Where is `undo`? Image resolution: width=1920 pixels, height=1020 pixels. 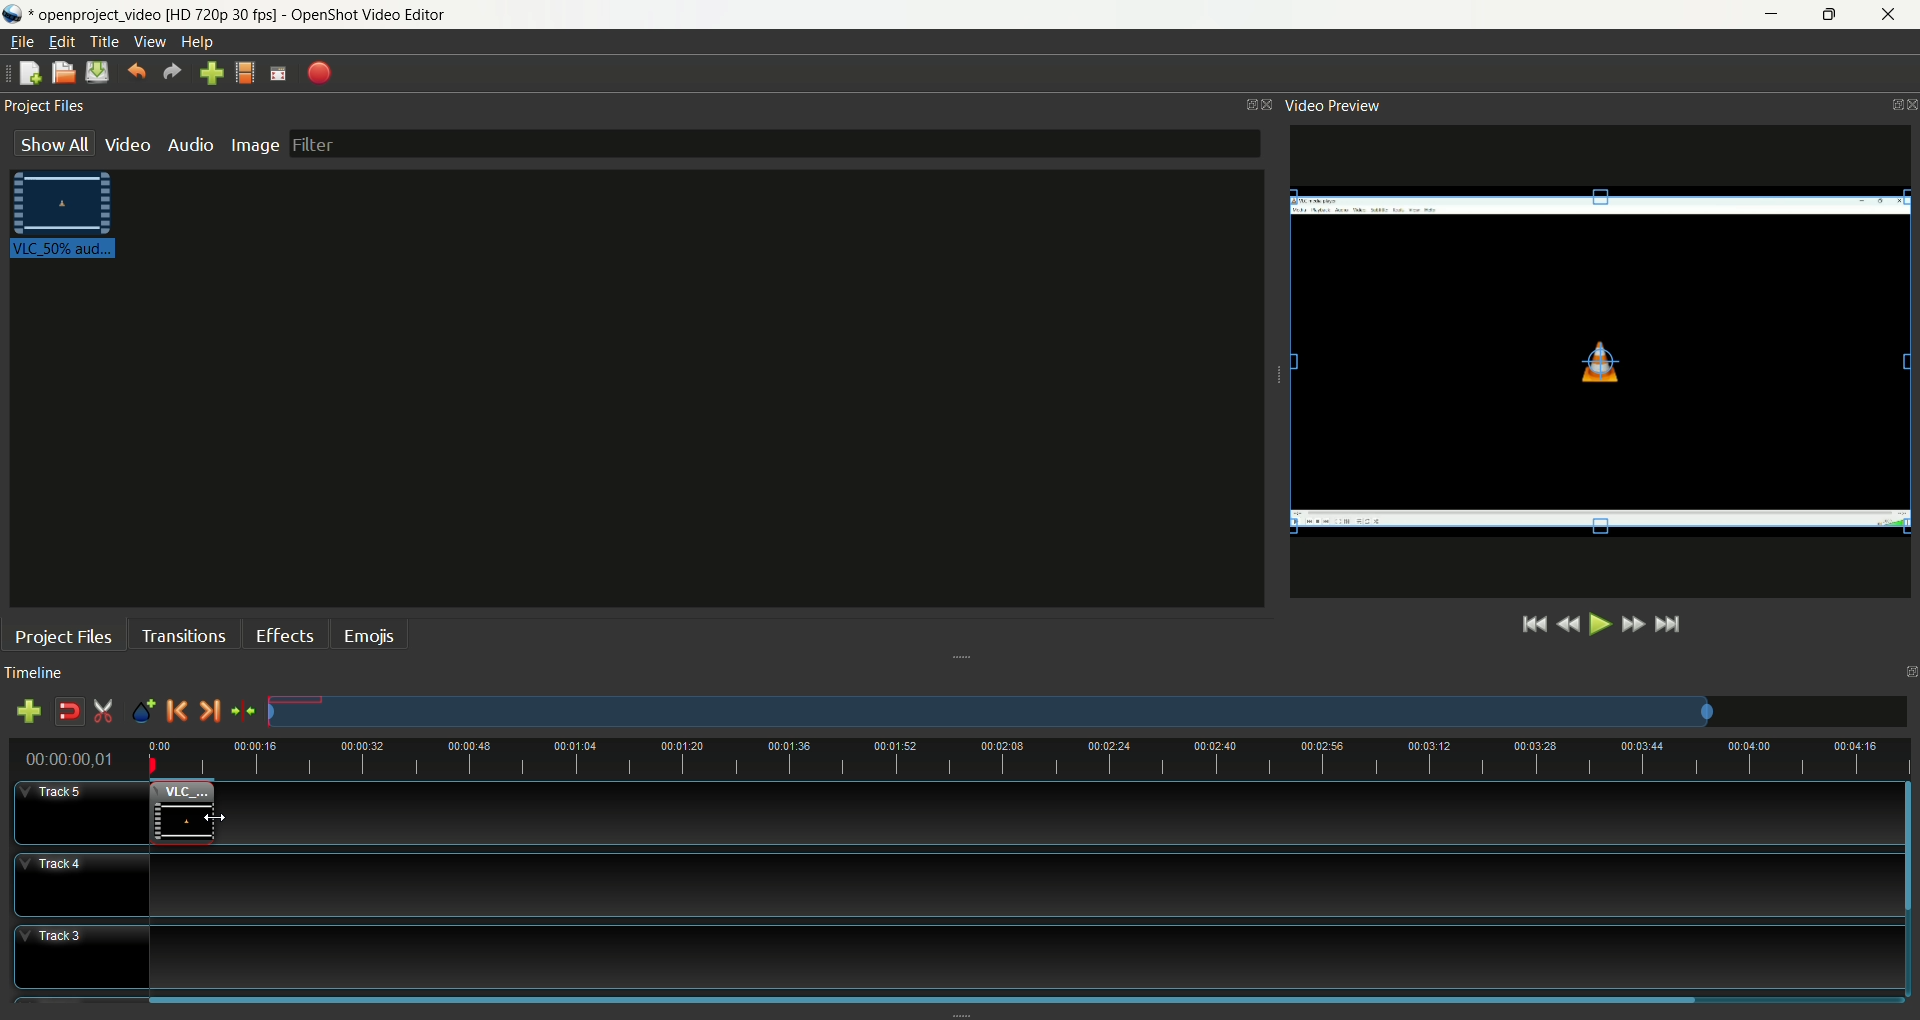 undo is located at coordinates (139, 71).